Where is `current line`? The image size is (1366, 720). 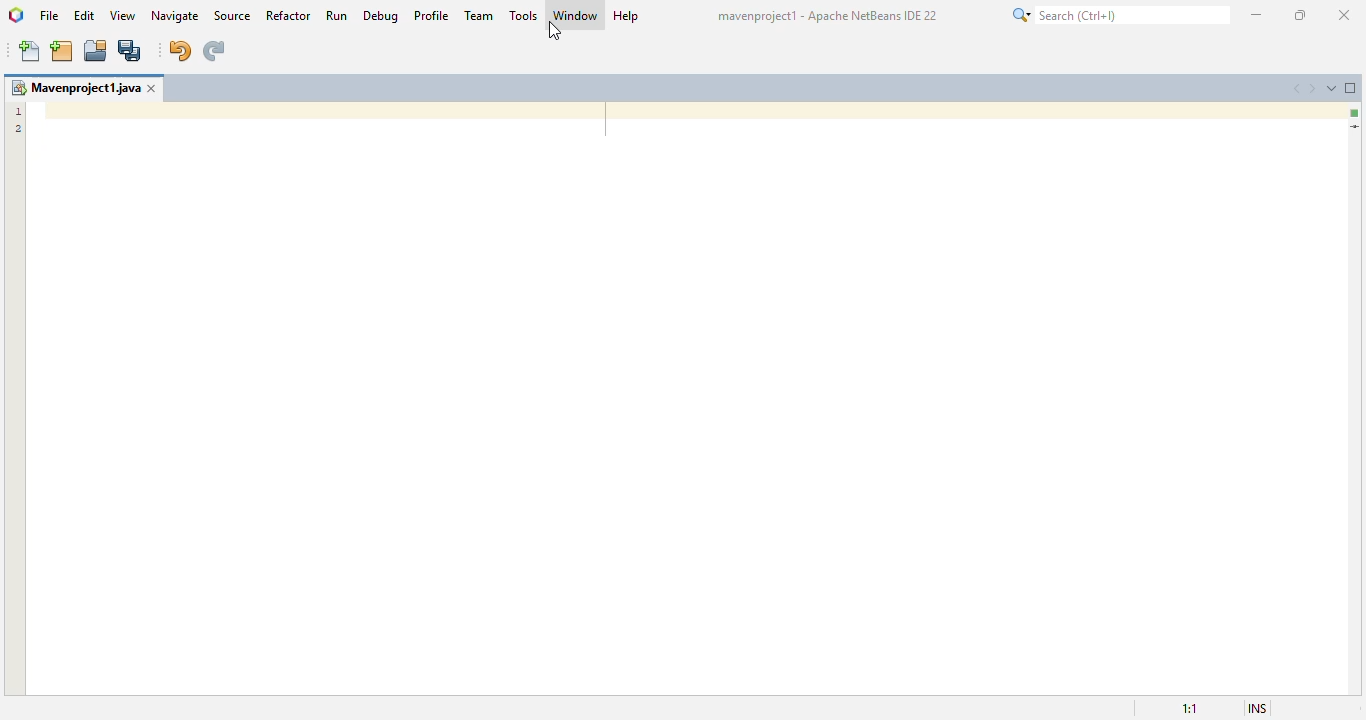 current line is located at coordinates (1354, 127).